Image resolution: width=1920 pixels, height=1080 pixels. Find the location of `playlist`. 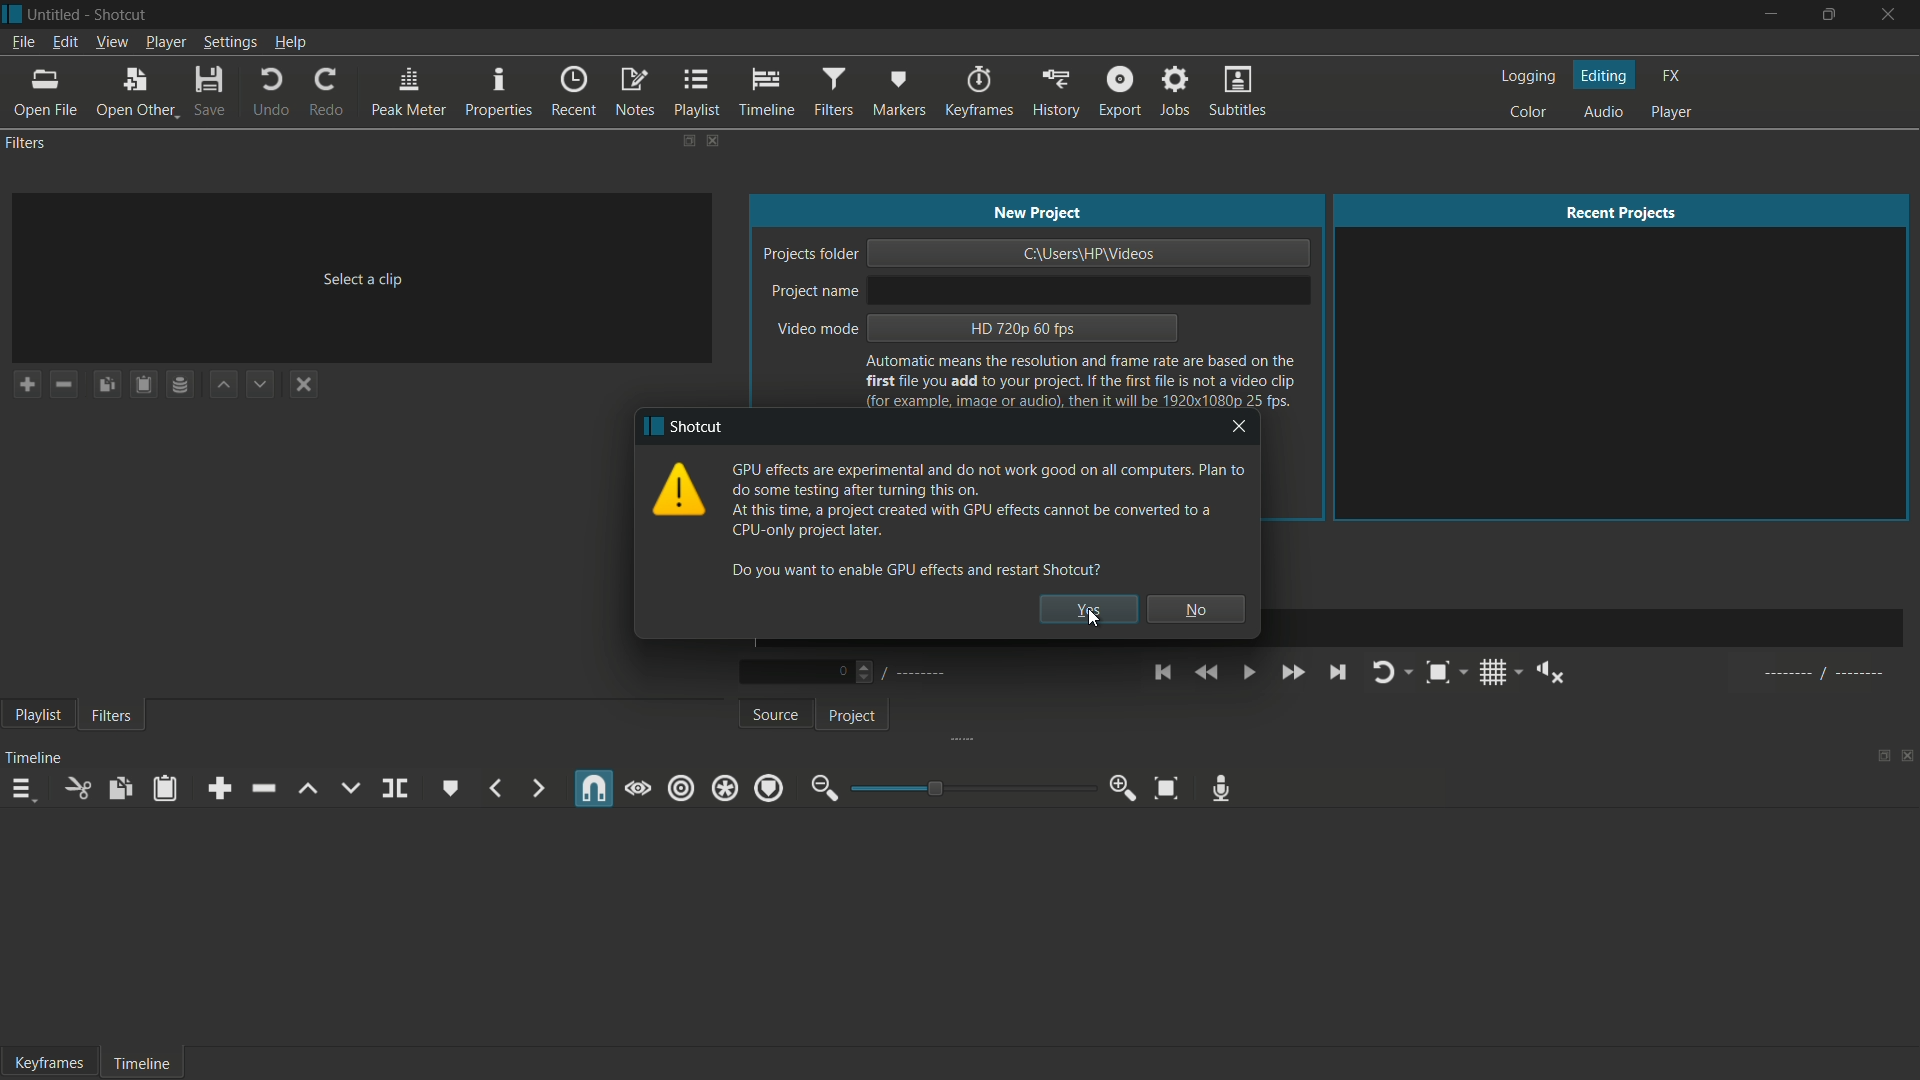

playlist is located at coordinates (697, 93).